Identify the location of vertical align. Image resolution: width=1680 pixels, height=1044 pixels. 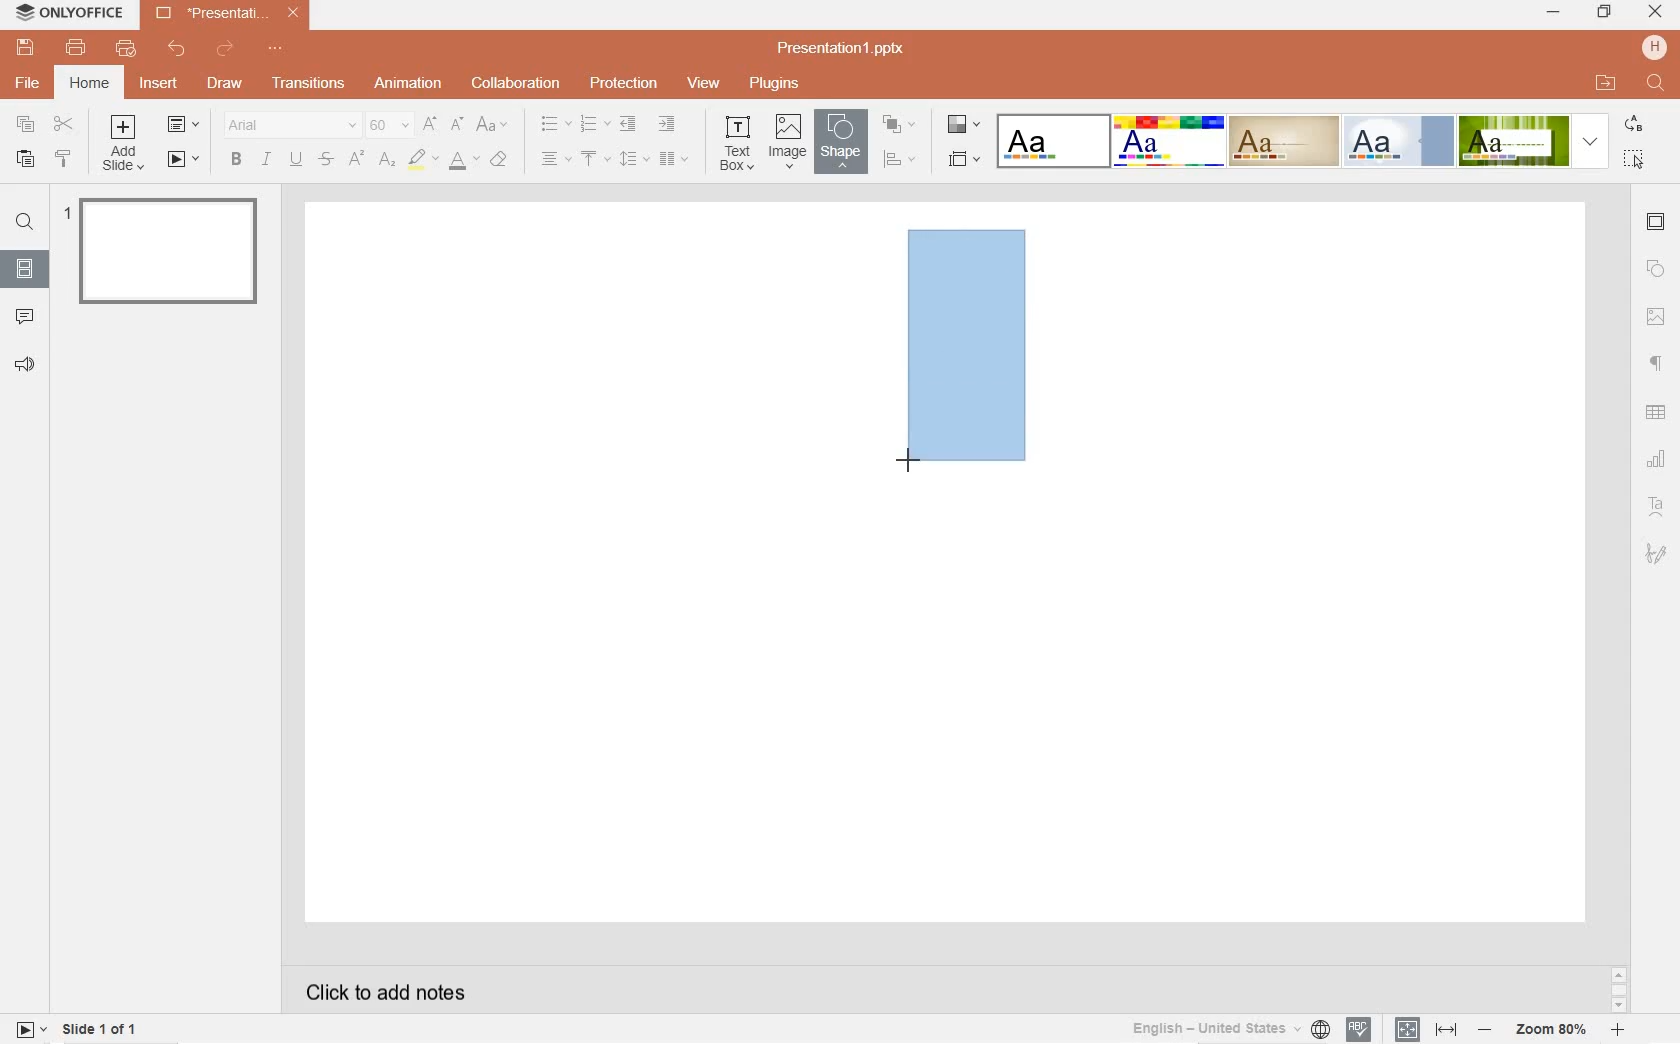
(597, 160).